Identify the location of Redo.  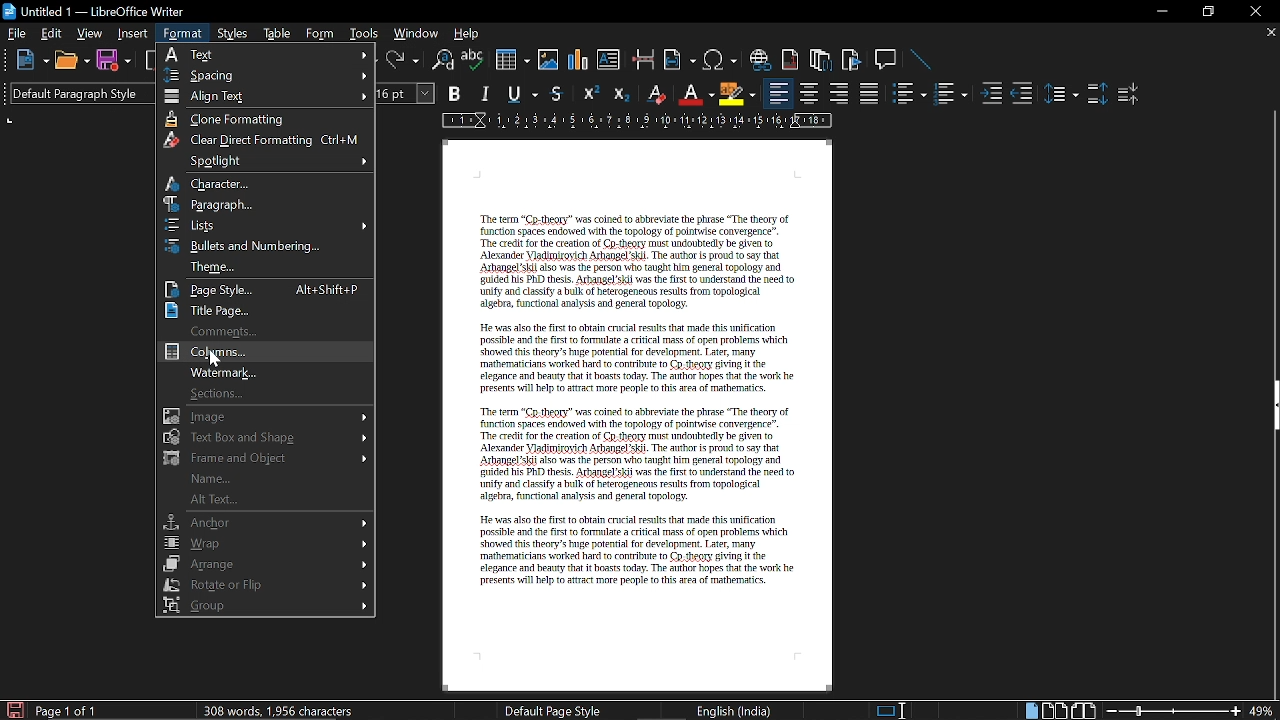
(402, 60).